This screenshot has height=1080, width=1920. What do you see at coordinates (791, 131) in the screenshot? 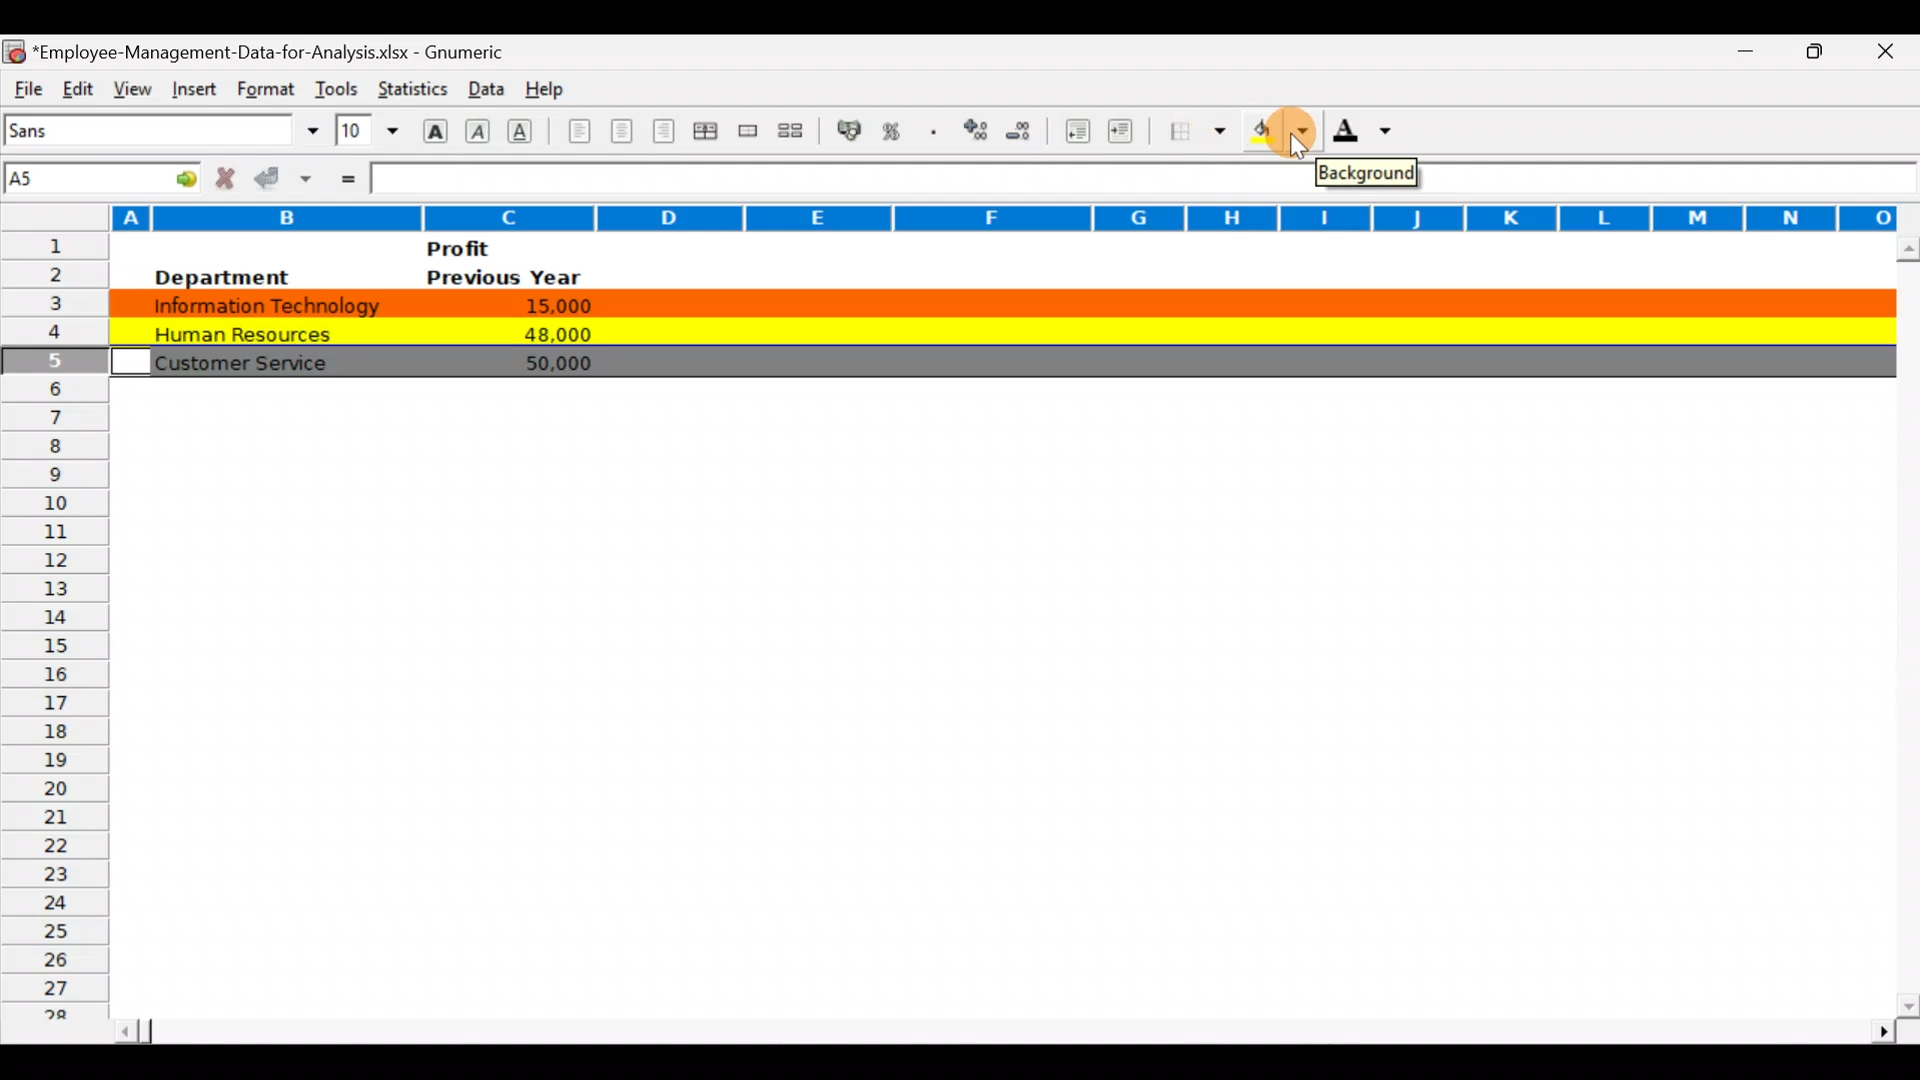
I see `Split merged range of cells` at bounding box center [791, 131].